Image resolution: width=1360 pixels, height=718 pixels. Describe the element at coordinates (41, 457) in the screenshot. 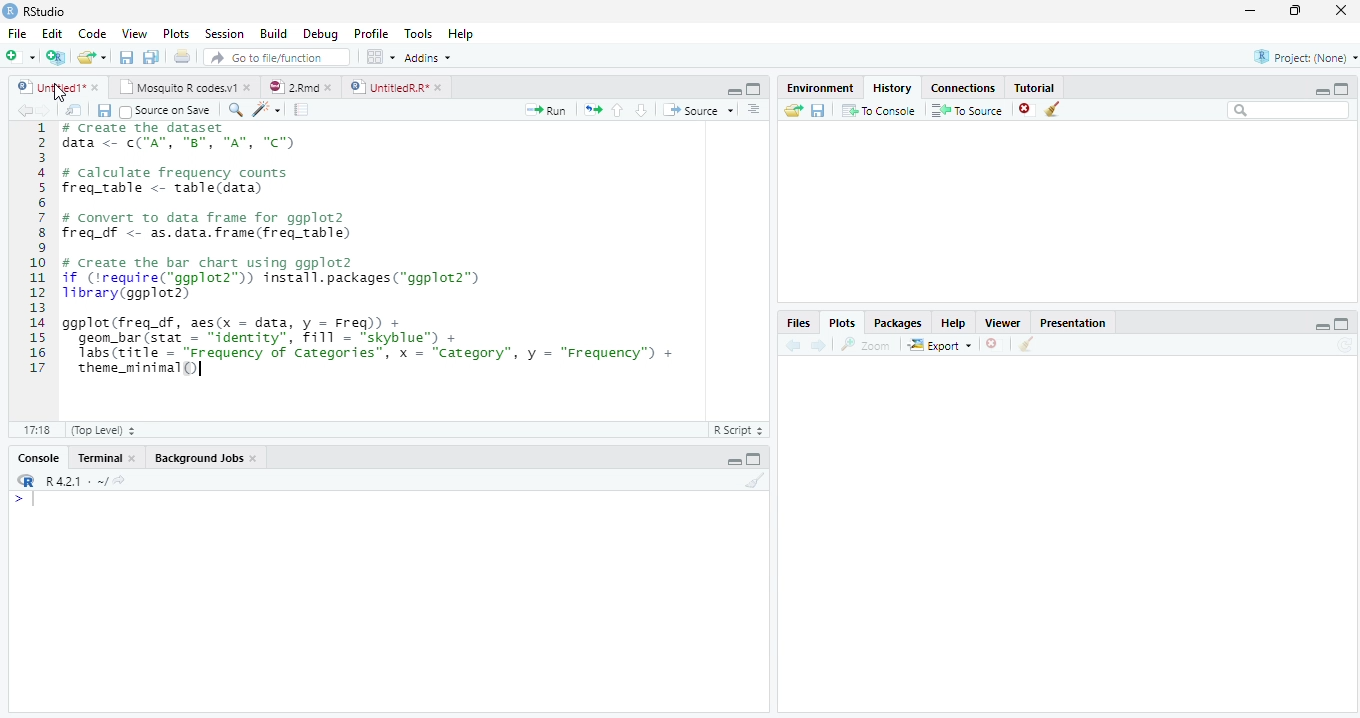

I see `Console` at that location.